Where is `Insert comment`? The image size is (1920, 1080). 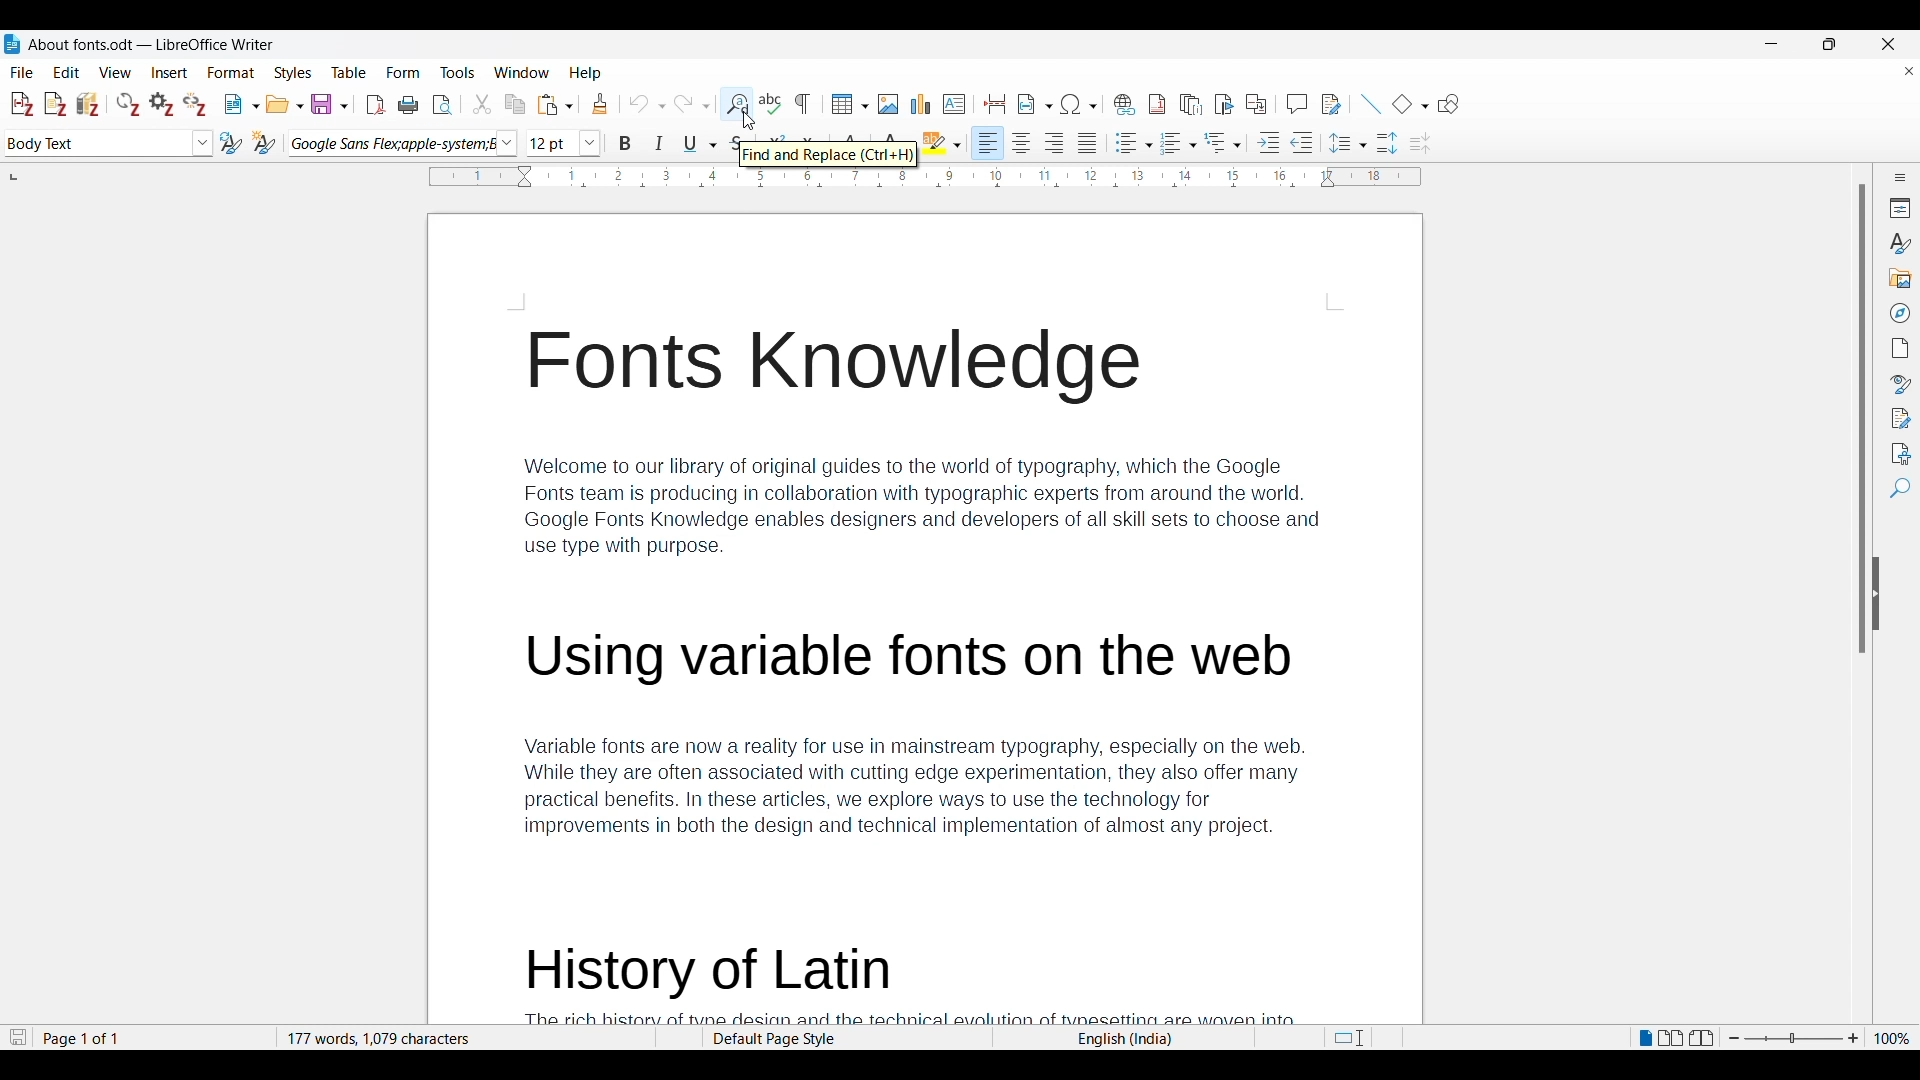 Insert comment is located at coordinates (1297, 103).